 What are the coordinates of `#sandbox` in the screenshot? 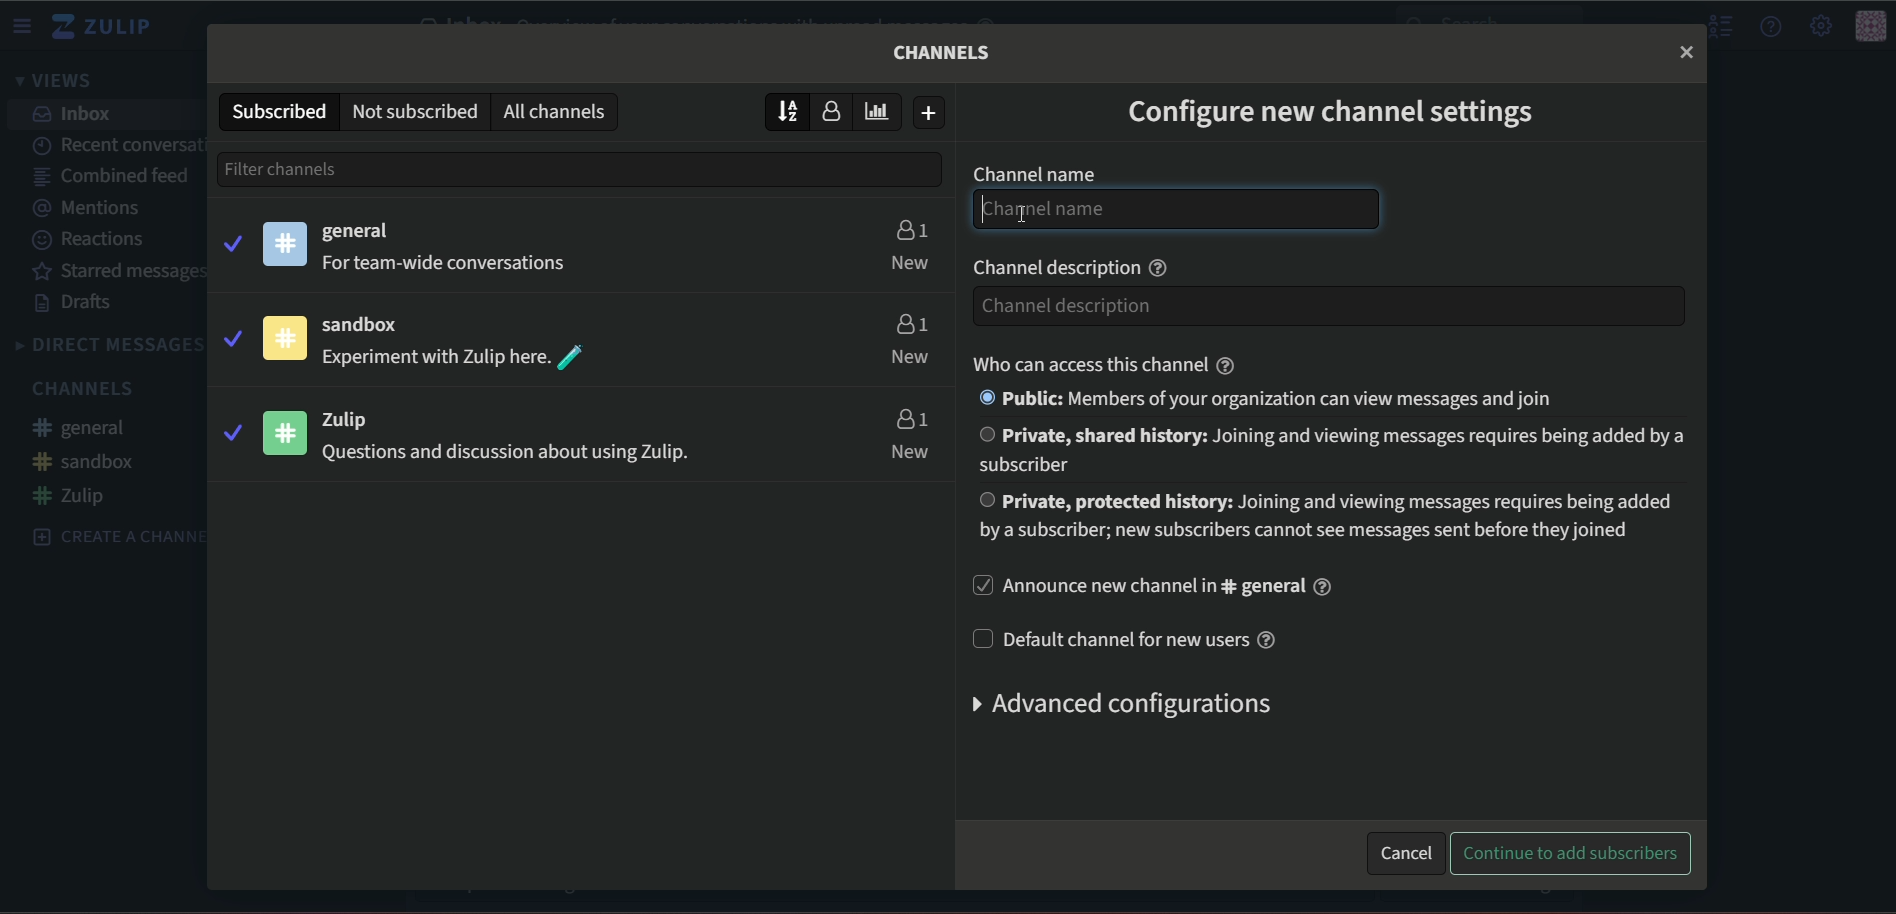 It's located at (85, 461).